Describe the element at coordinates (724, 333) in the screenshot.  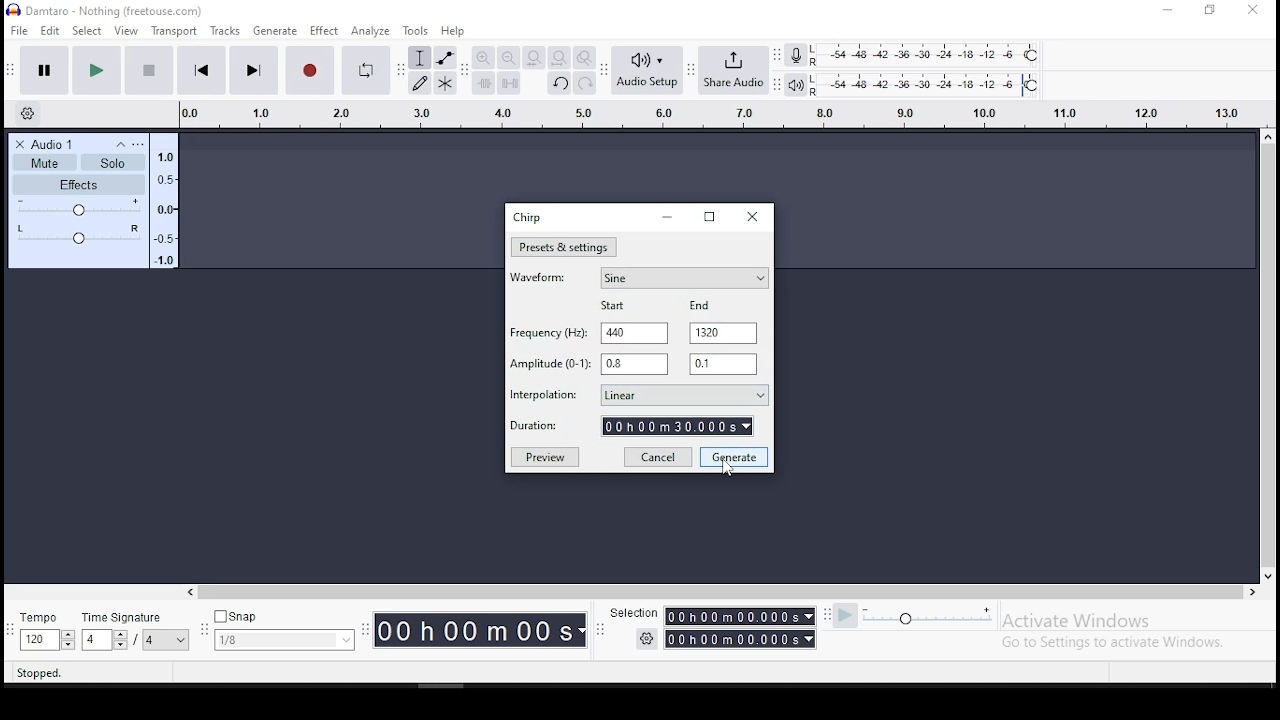
I see `frequency end` at that location.